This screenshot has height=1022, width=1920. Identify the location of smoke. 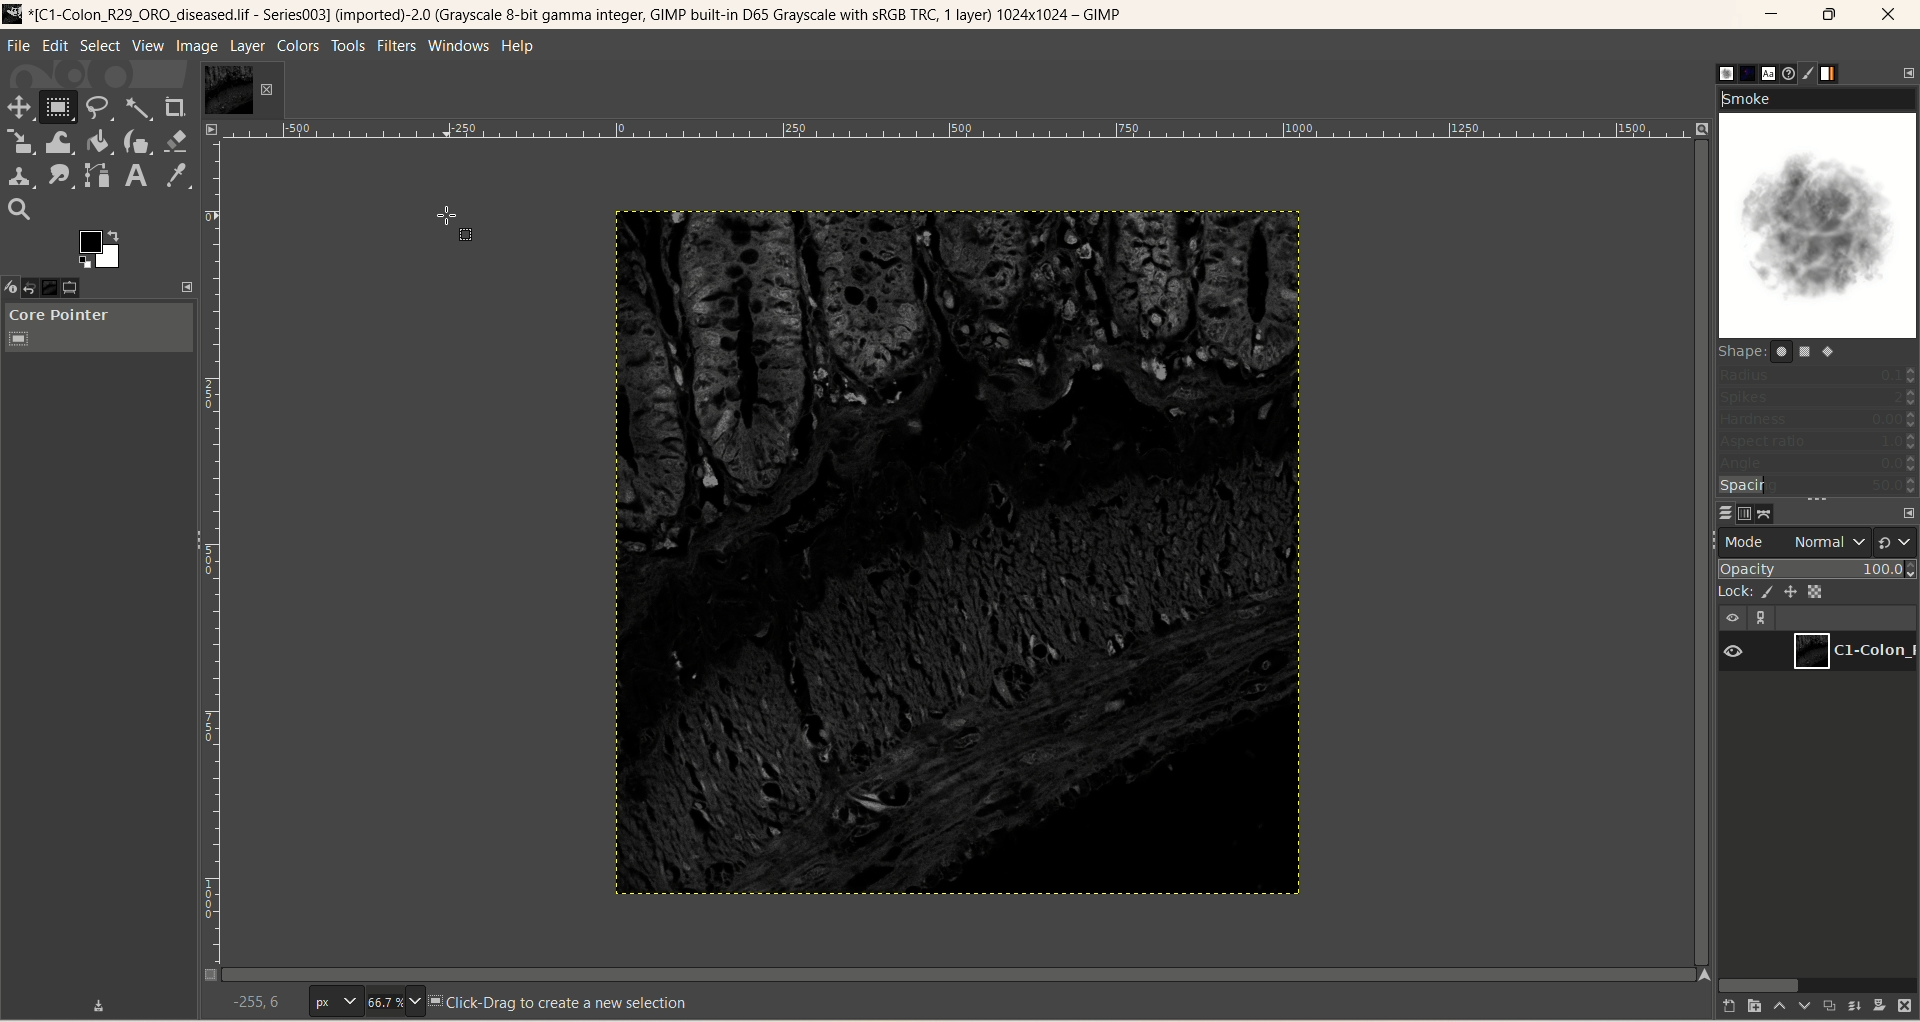
(1819, 209).